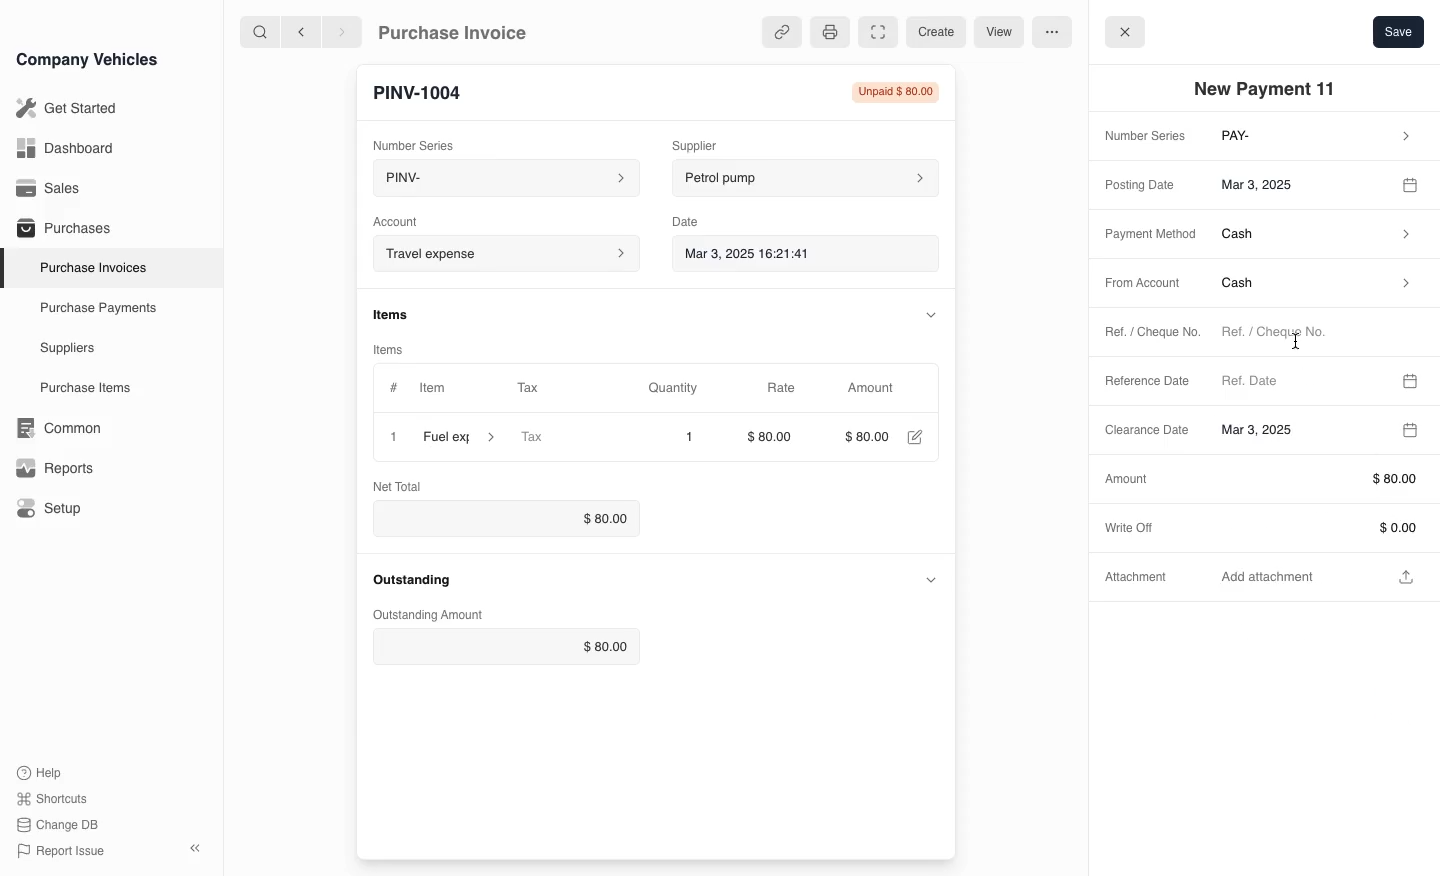 This screenshot has width=1440, height=876. I want to click on Outstanding, so click(412, 579).